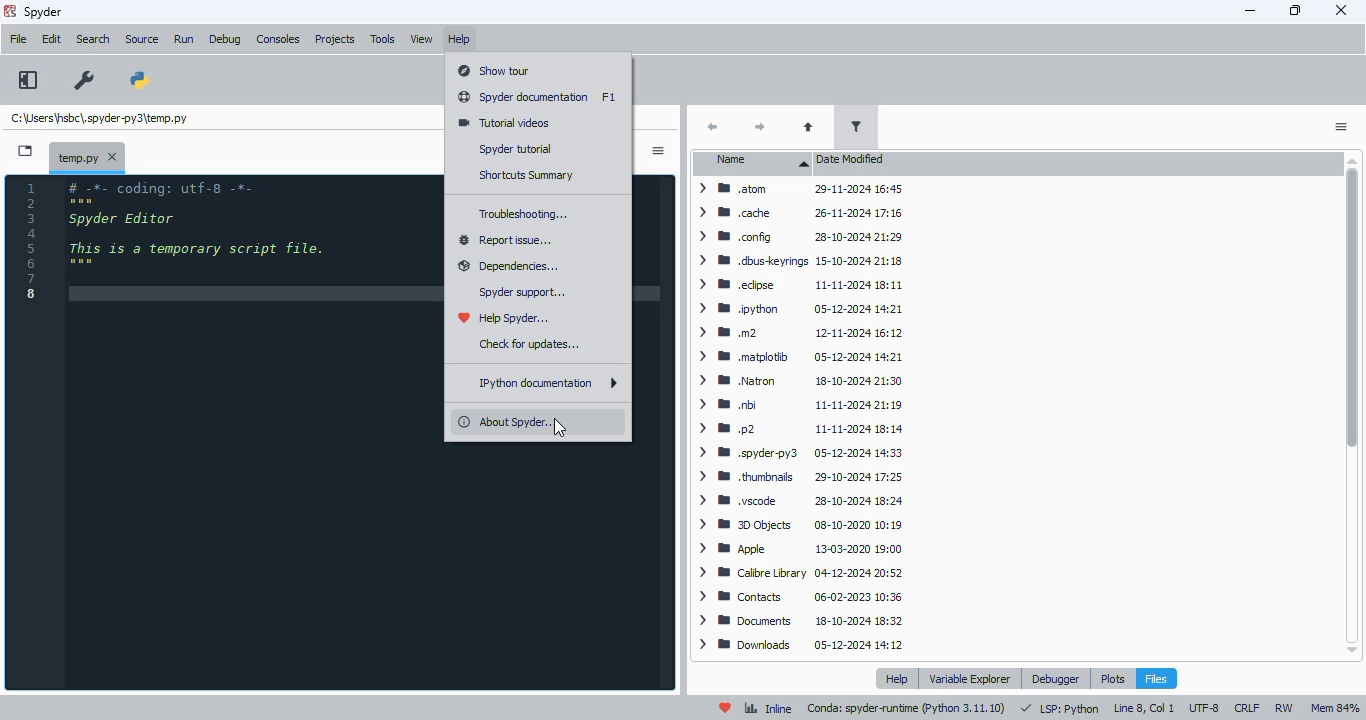 The image size is (1366, 720). I want to click on filter, so click(858, 127).